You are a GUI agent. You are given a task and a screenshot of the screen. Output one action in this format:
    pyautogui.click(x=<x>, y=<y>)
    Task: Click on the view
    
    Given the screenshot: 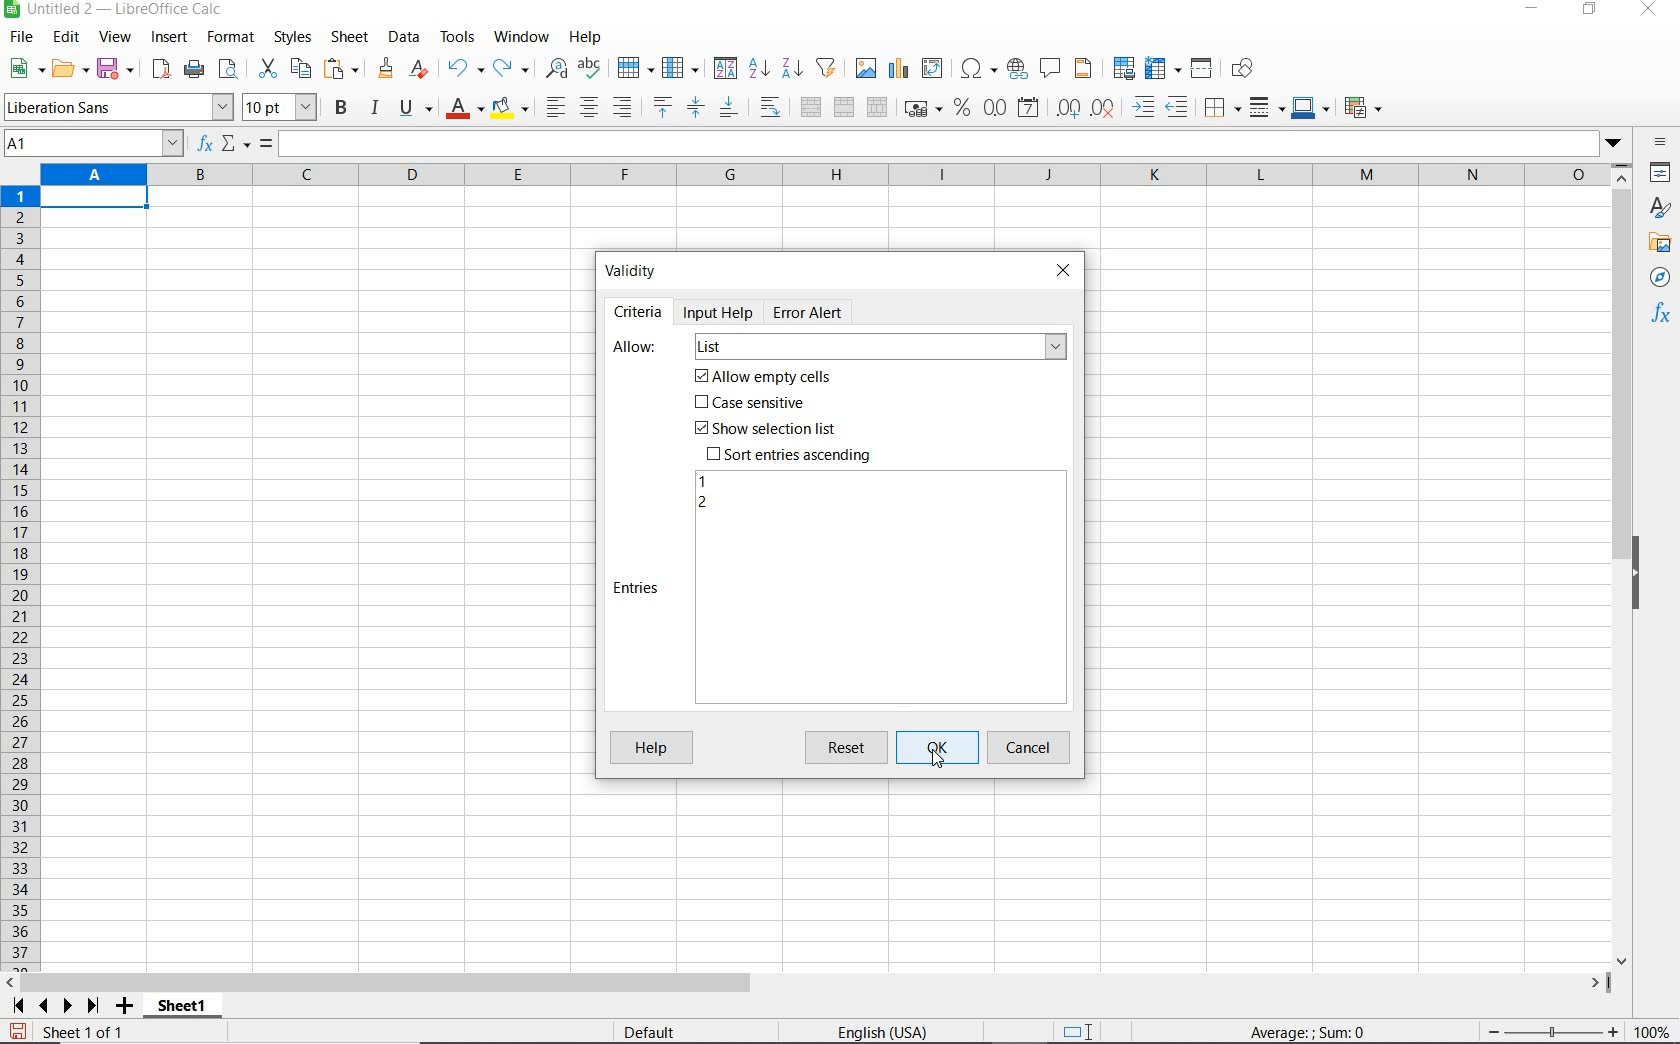 What is the action you would take?
    pyautogui.click(x=116, y=39)
    